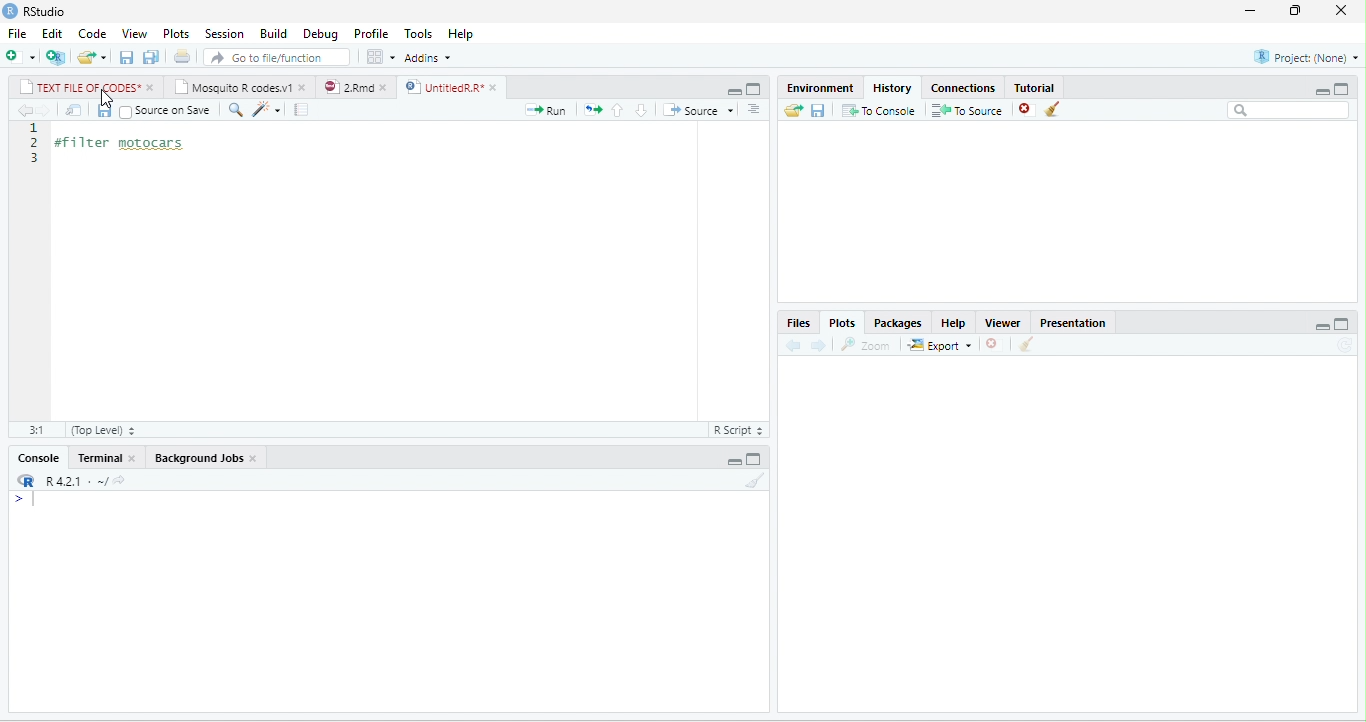 This screenshot has width=1366, height=722. What do you see at coordinates (965, 110) in the screenshot?
I see `To source` at bounding box center [965, 110].